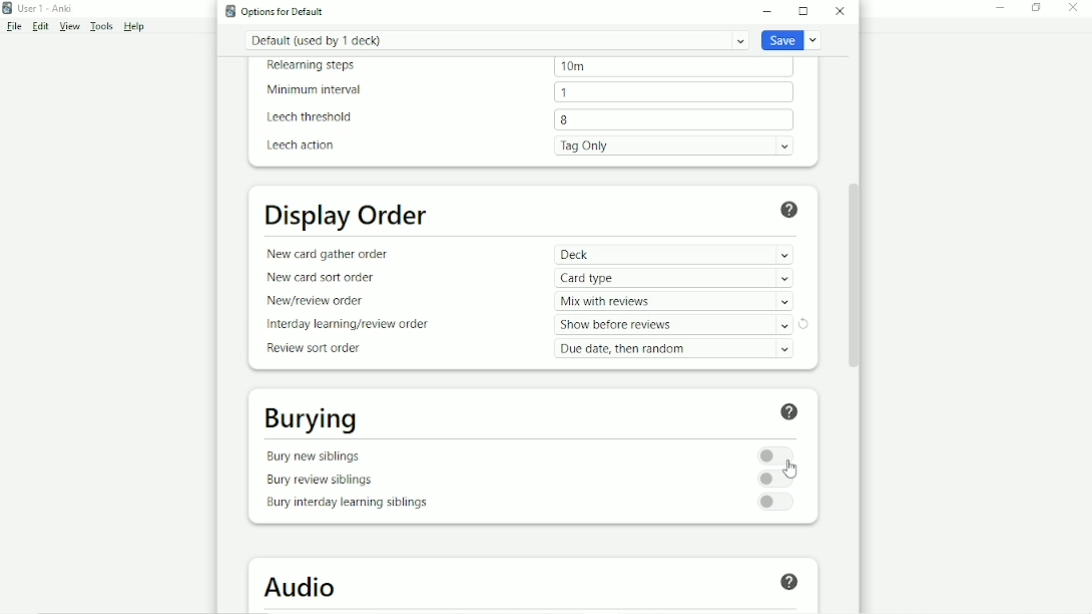  I want to click on 1, so click(565, 91).